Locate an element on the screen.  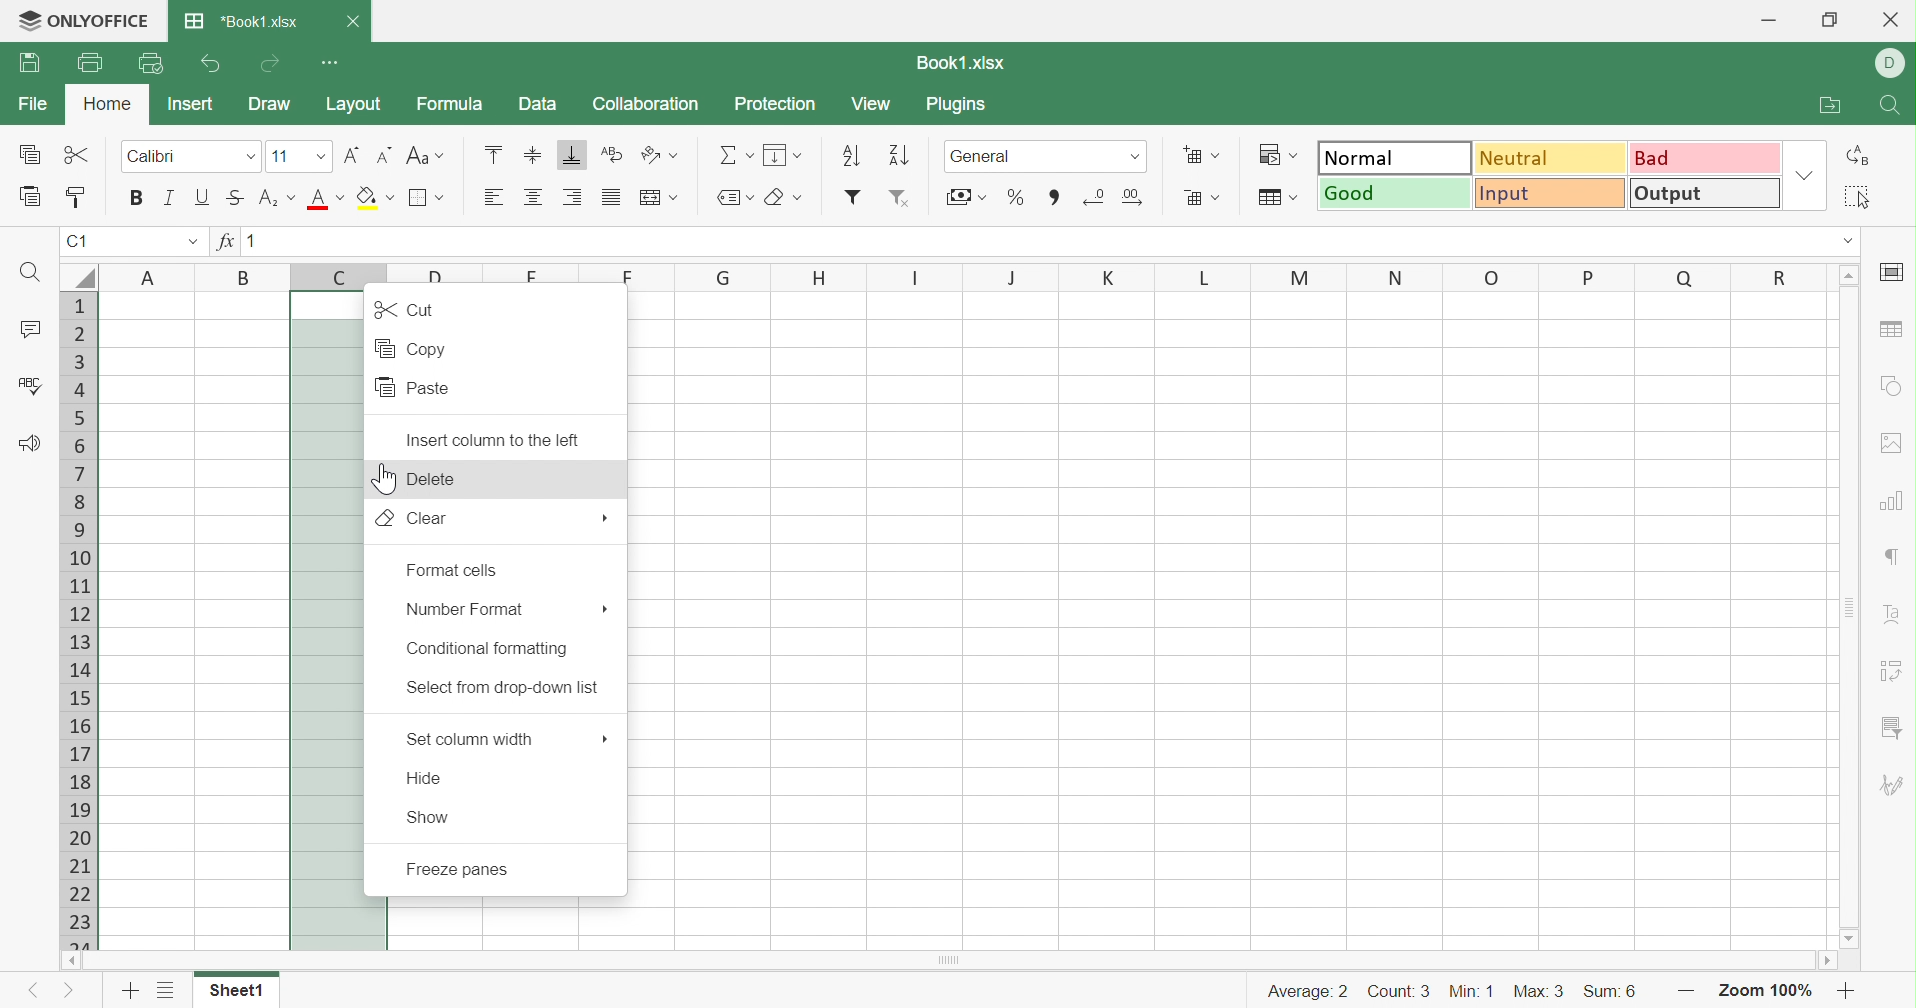
View is located at coordinates (871, 104).